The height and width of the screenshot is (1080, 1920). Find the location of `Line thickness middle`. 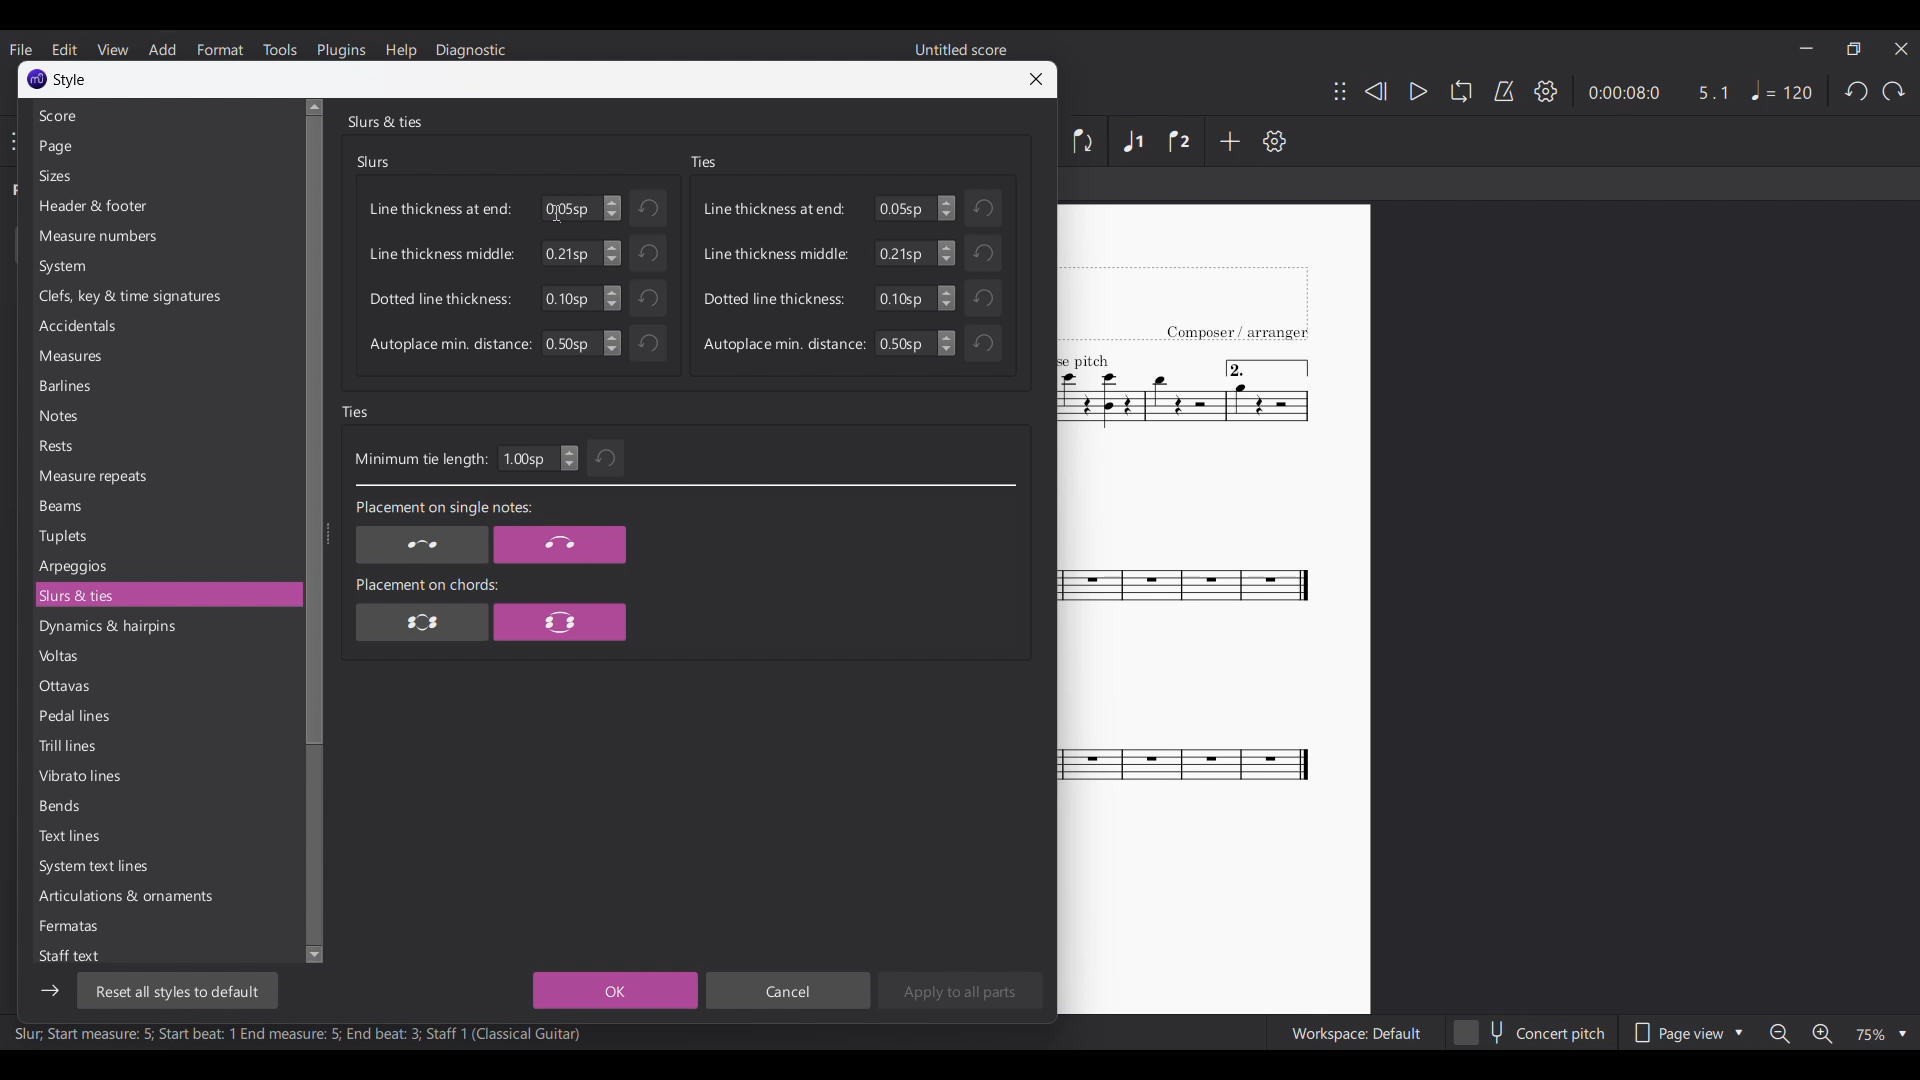

Line thickness middle is located at coordinates (442, 253).